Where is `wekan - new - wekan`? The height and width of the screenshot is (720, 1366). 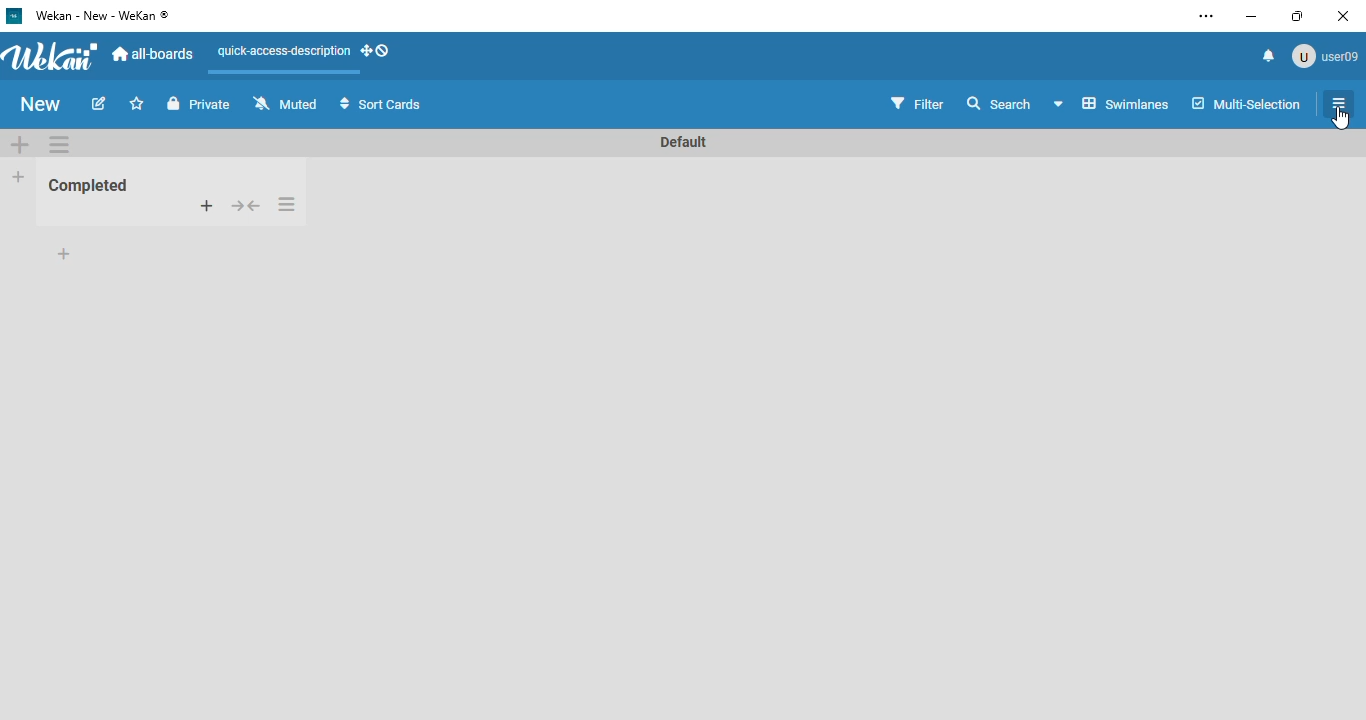
wekan - new - wekan is located at coordinates (102, 15).